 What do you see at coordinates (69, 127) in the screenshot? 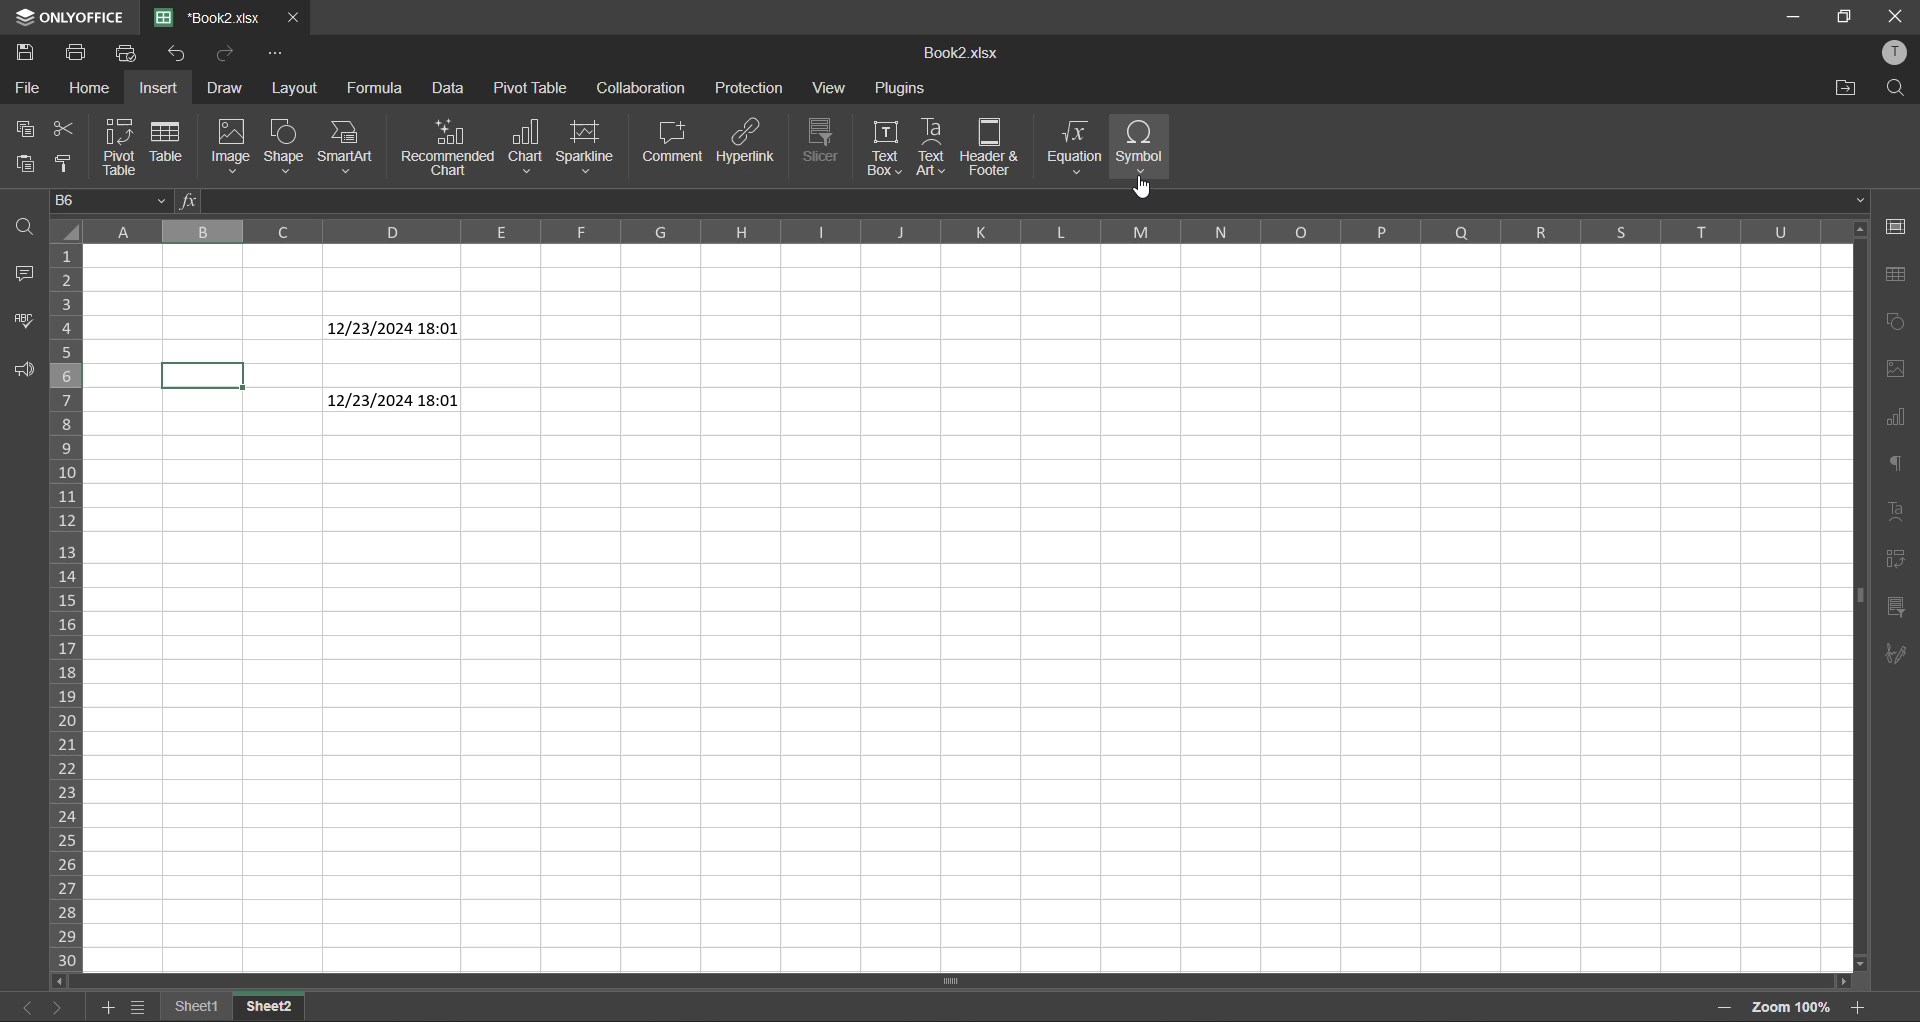
I see `cut` at bounding box center [69, 127].